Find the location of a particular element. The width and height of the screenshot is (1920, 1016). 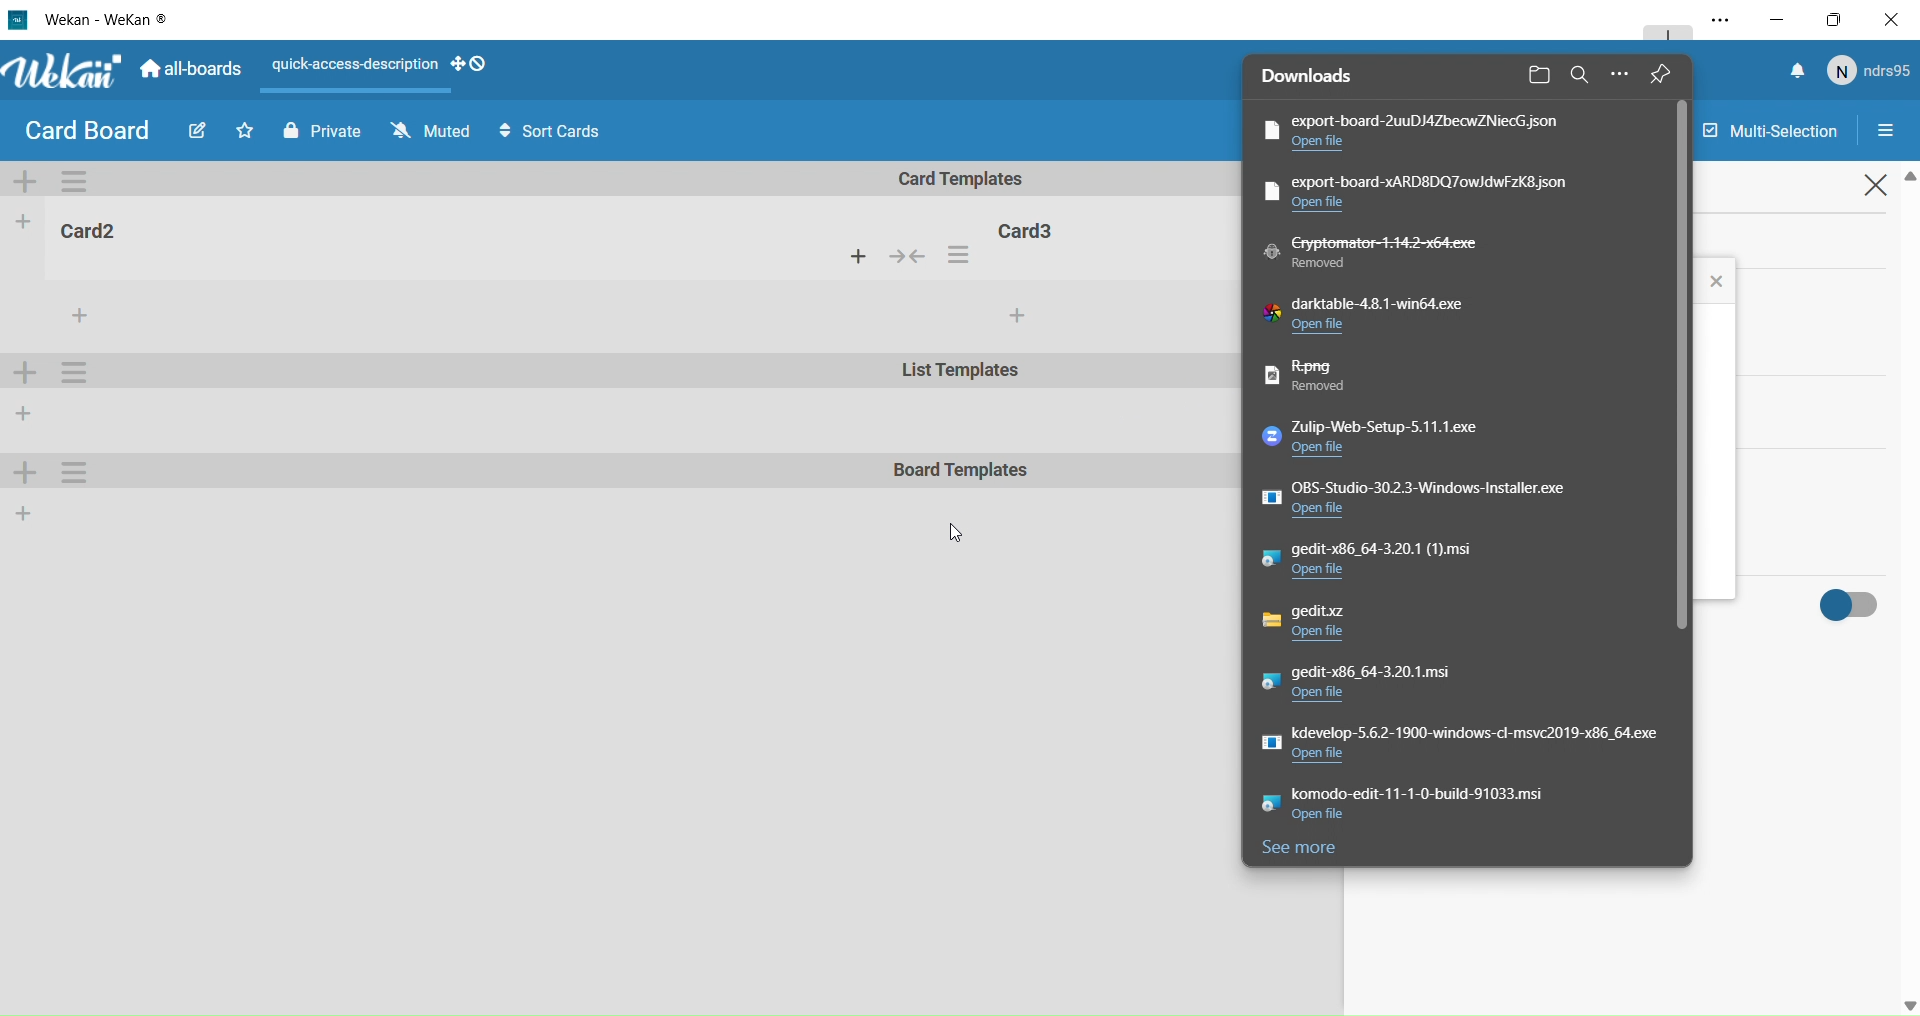

exported is located at coordinates (1418, 131).